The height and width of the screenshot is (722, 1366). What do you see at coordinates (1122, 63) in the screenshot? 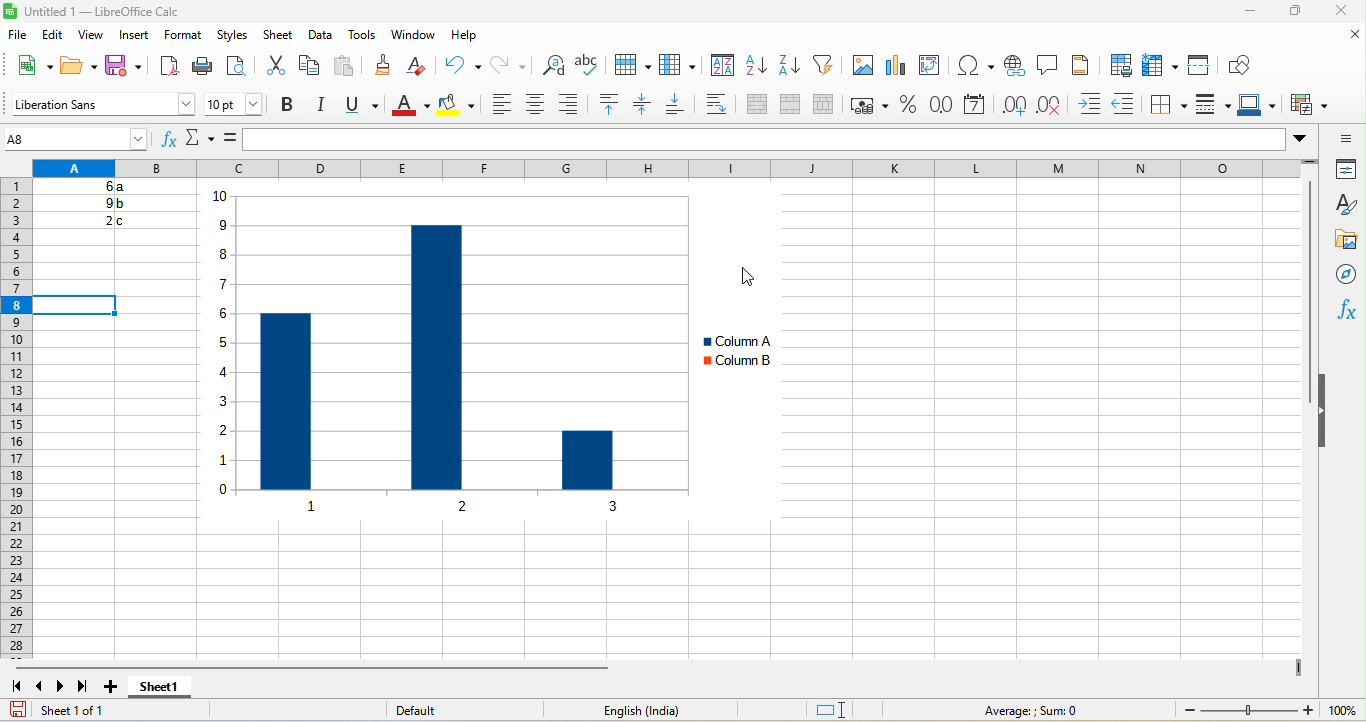
I see `define print area` at bounding box center [1122, 63].